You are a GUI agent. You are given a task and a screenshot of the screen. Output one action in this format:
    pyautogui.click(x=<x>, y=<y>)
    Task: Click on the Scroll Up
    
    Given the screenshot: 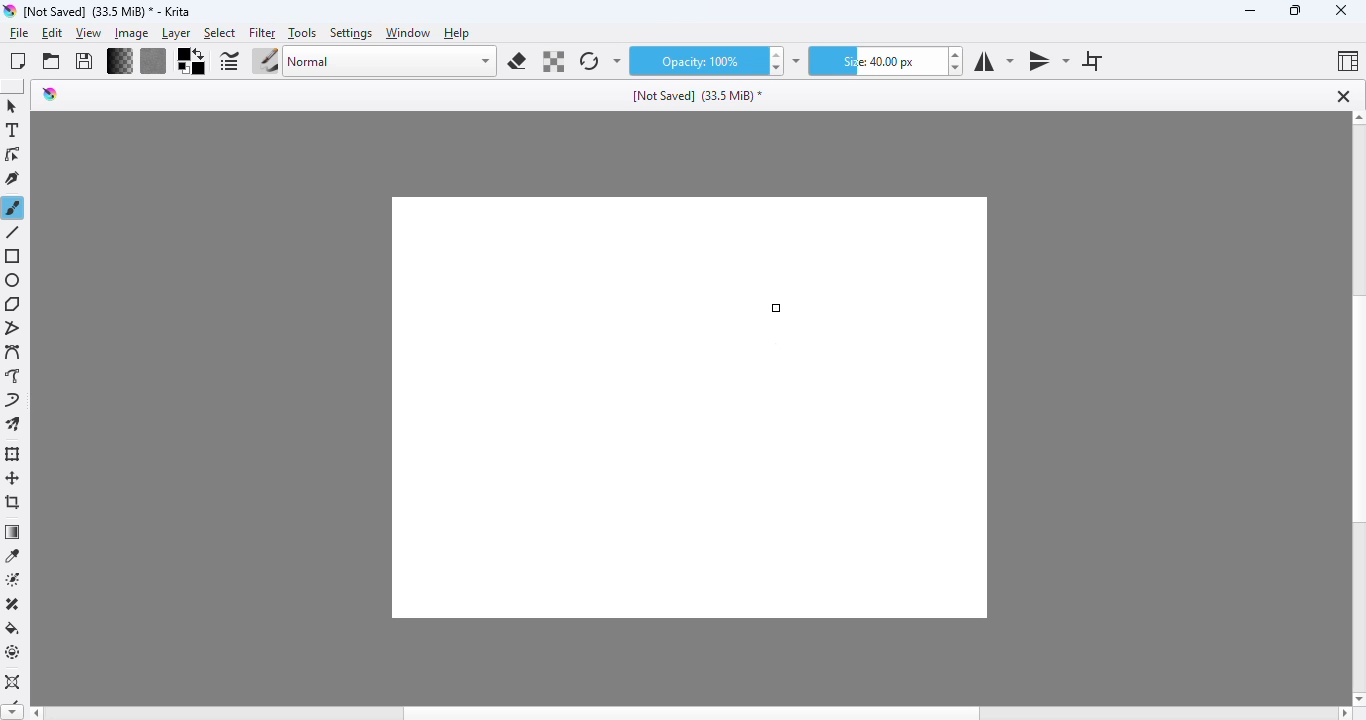 What is the action you would take?
    pyautogui.click(x=1357, y=119)
    